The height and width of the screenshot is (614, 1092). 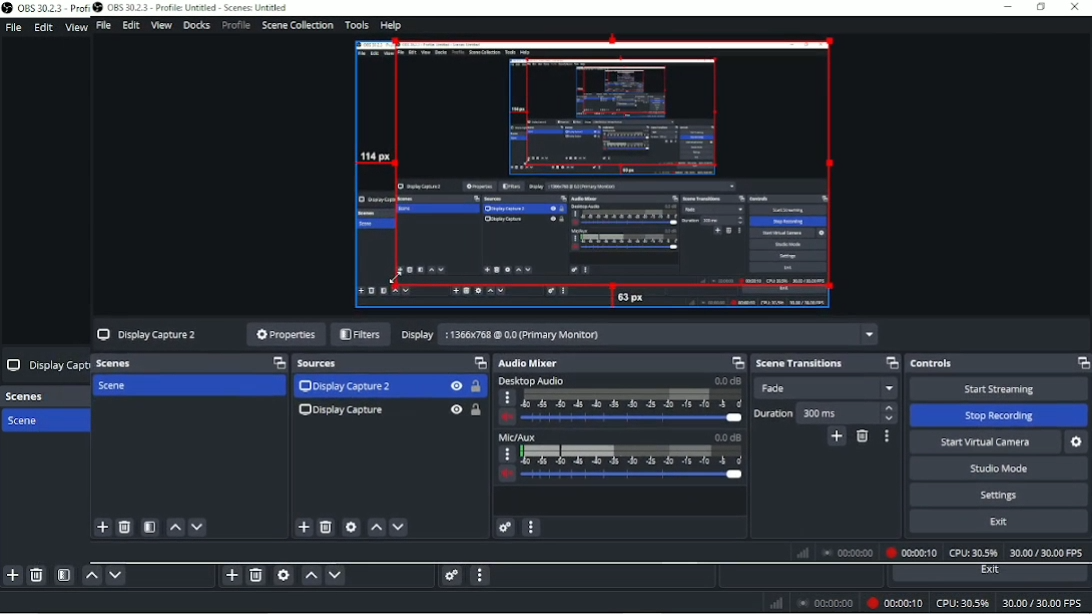 I want to click on Open scene filters, so click(x=65, y=575).